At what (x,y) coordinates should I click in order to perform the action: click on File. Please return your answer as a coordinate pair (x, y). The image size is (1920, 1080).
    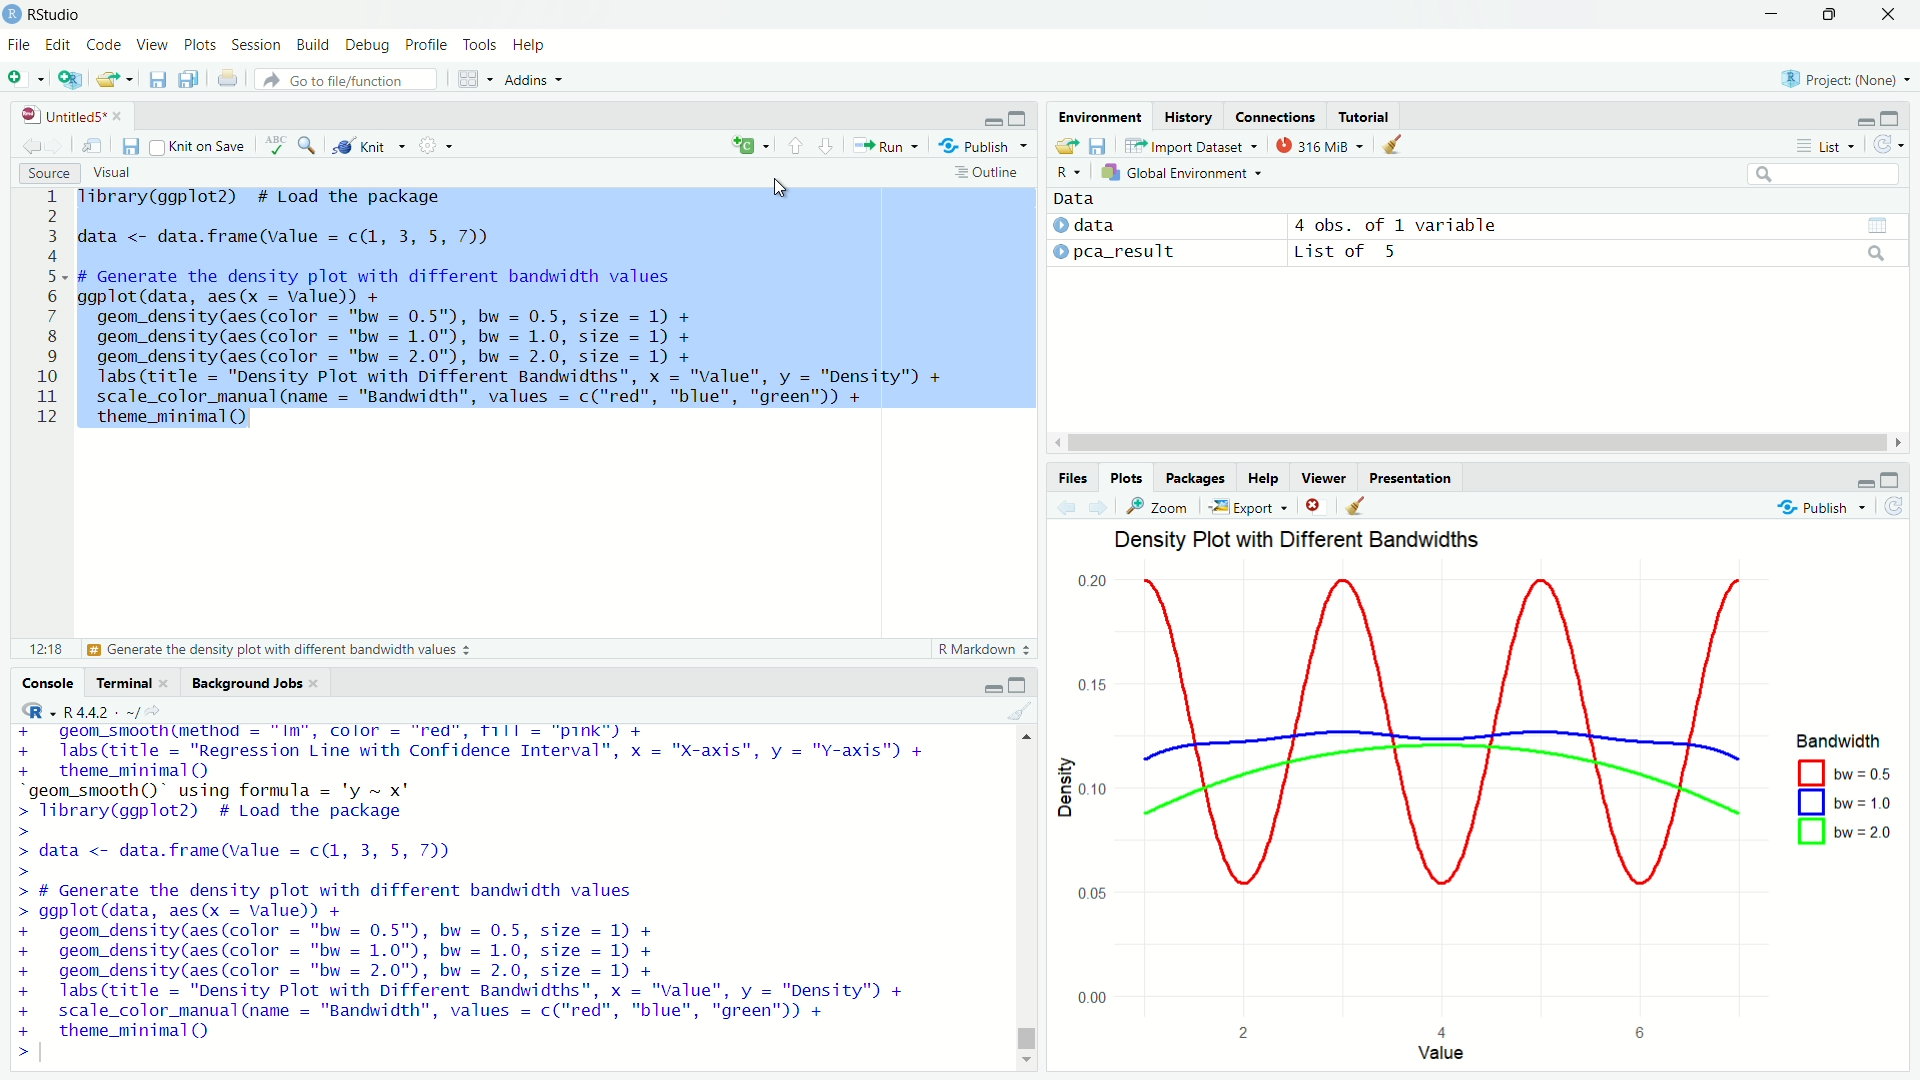
    Looking at the image, I should click on (18, 45).